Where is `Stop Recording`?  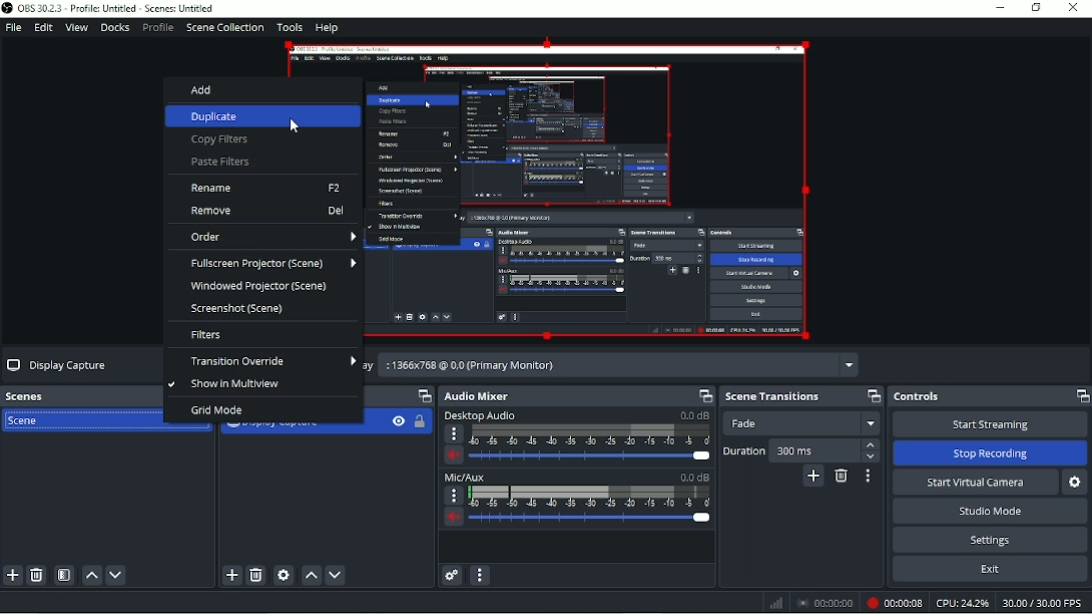
Stop Recording is located at coordinates (989, 453).